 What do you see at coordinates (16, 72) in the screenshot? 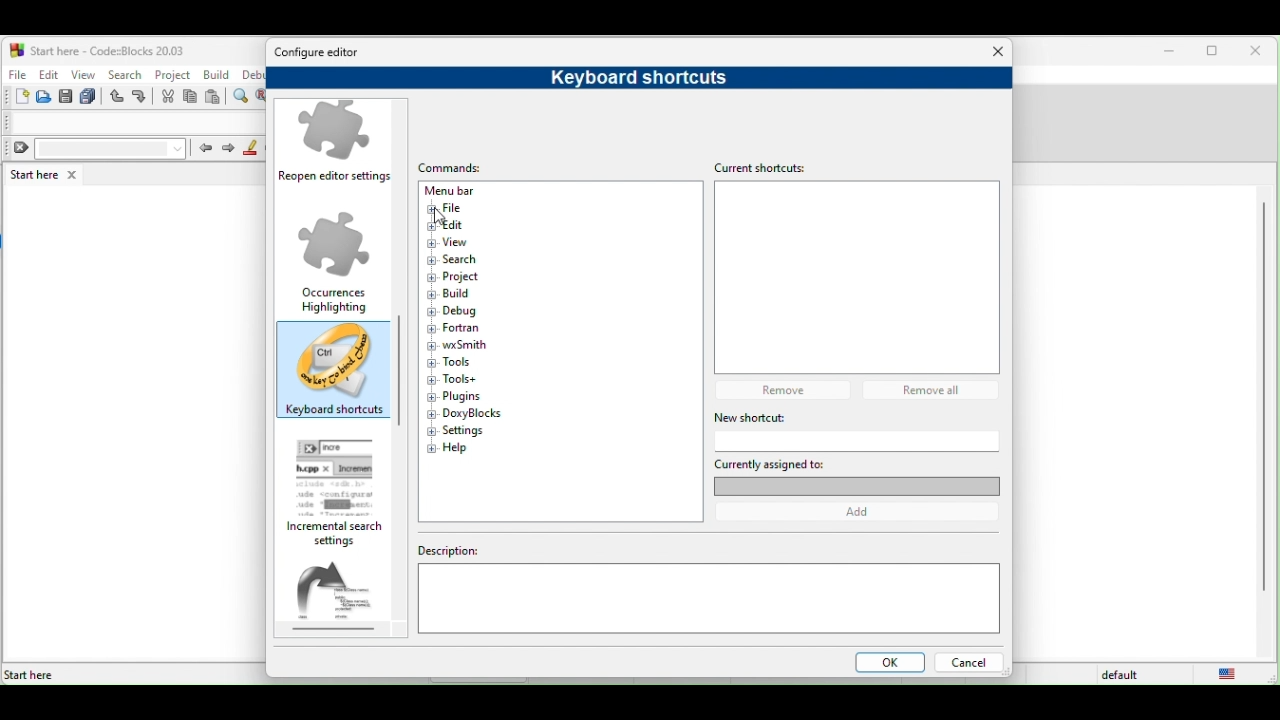
I see `file` at bounding box center [16, 72].